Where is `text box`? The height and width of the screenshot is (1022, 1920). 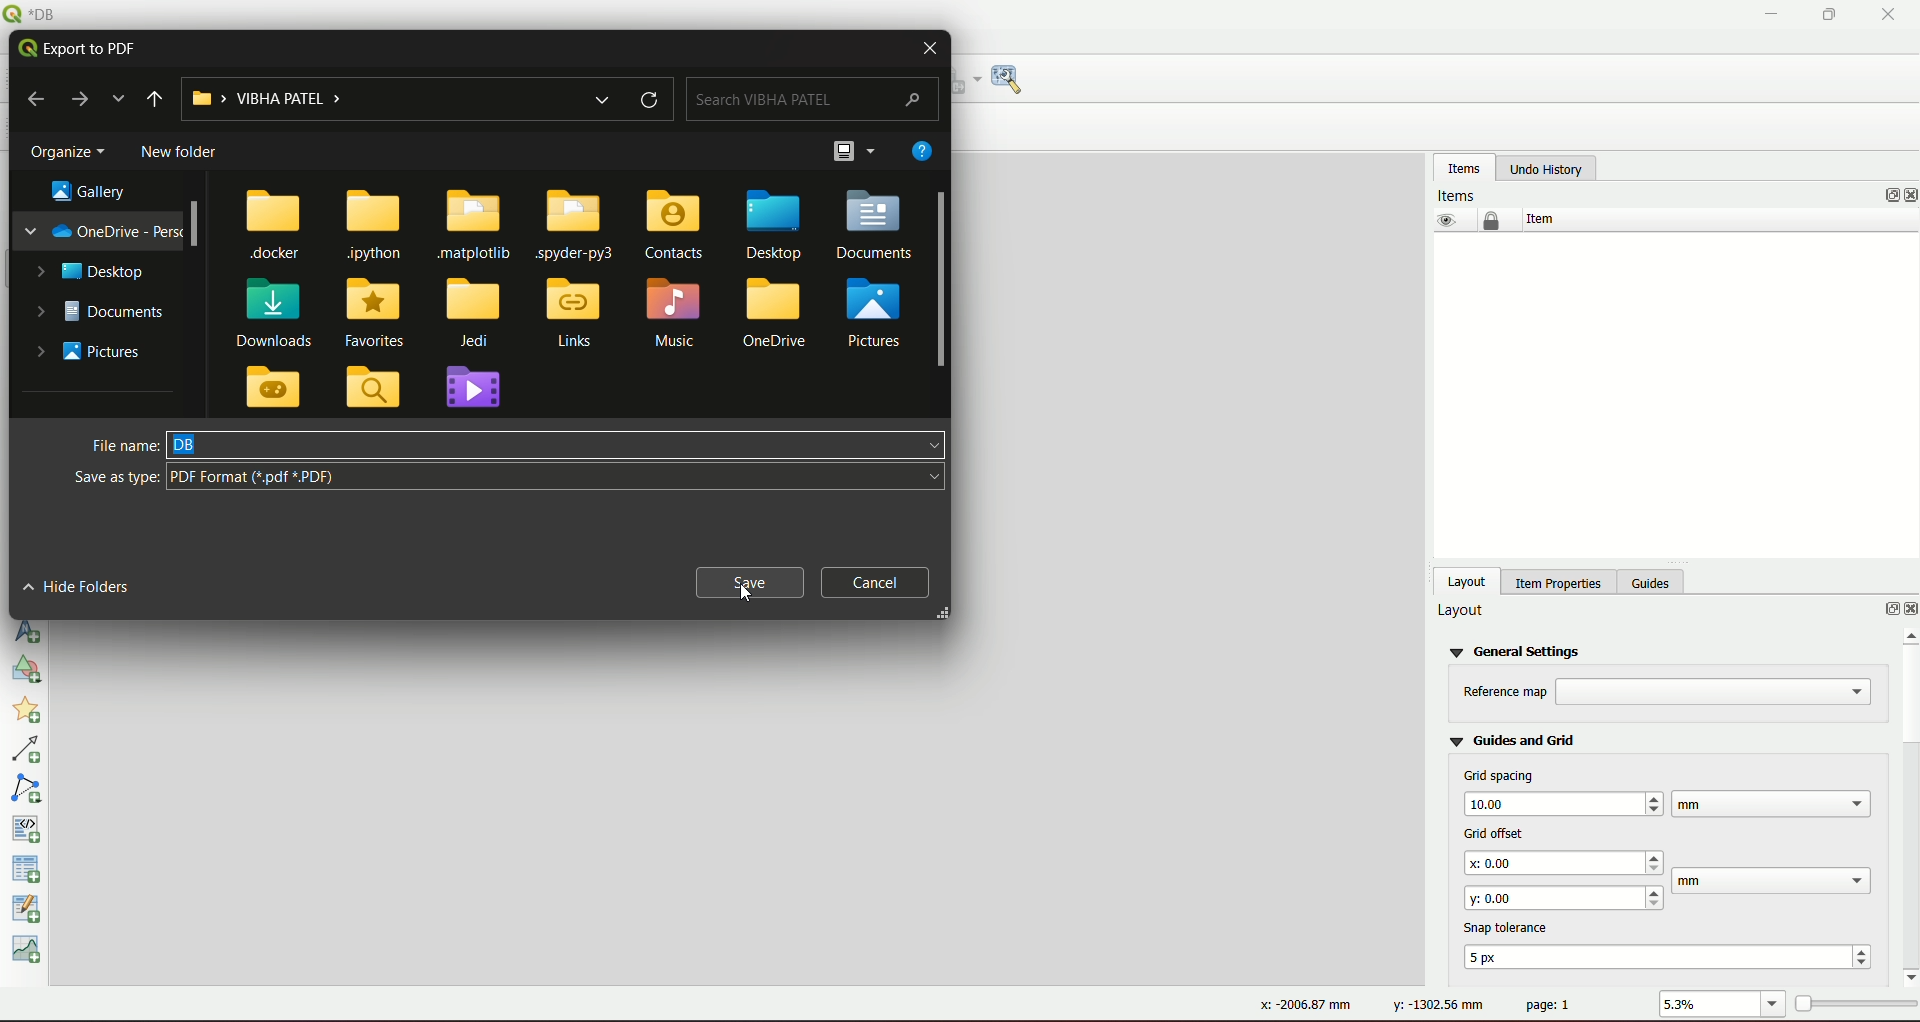
text box is located at coordinates (1774, 881).